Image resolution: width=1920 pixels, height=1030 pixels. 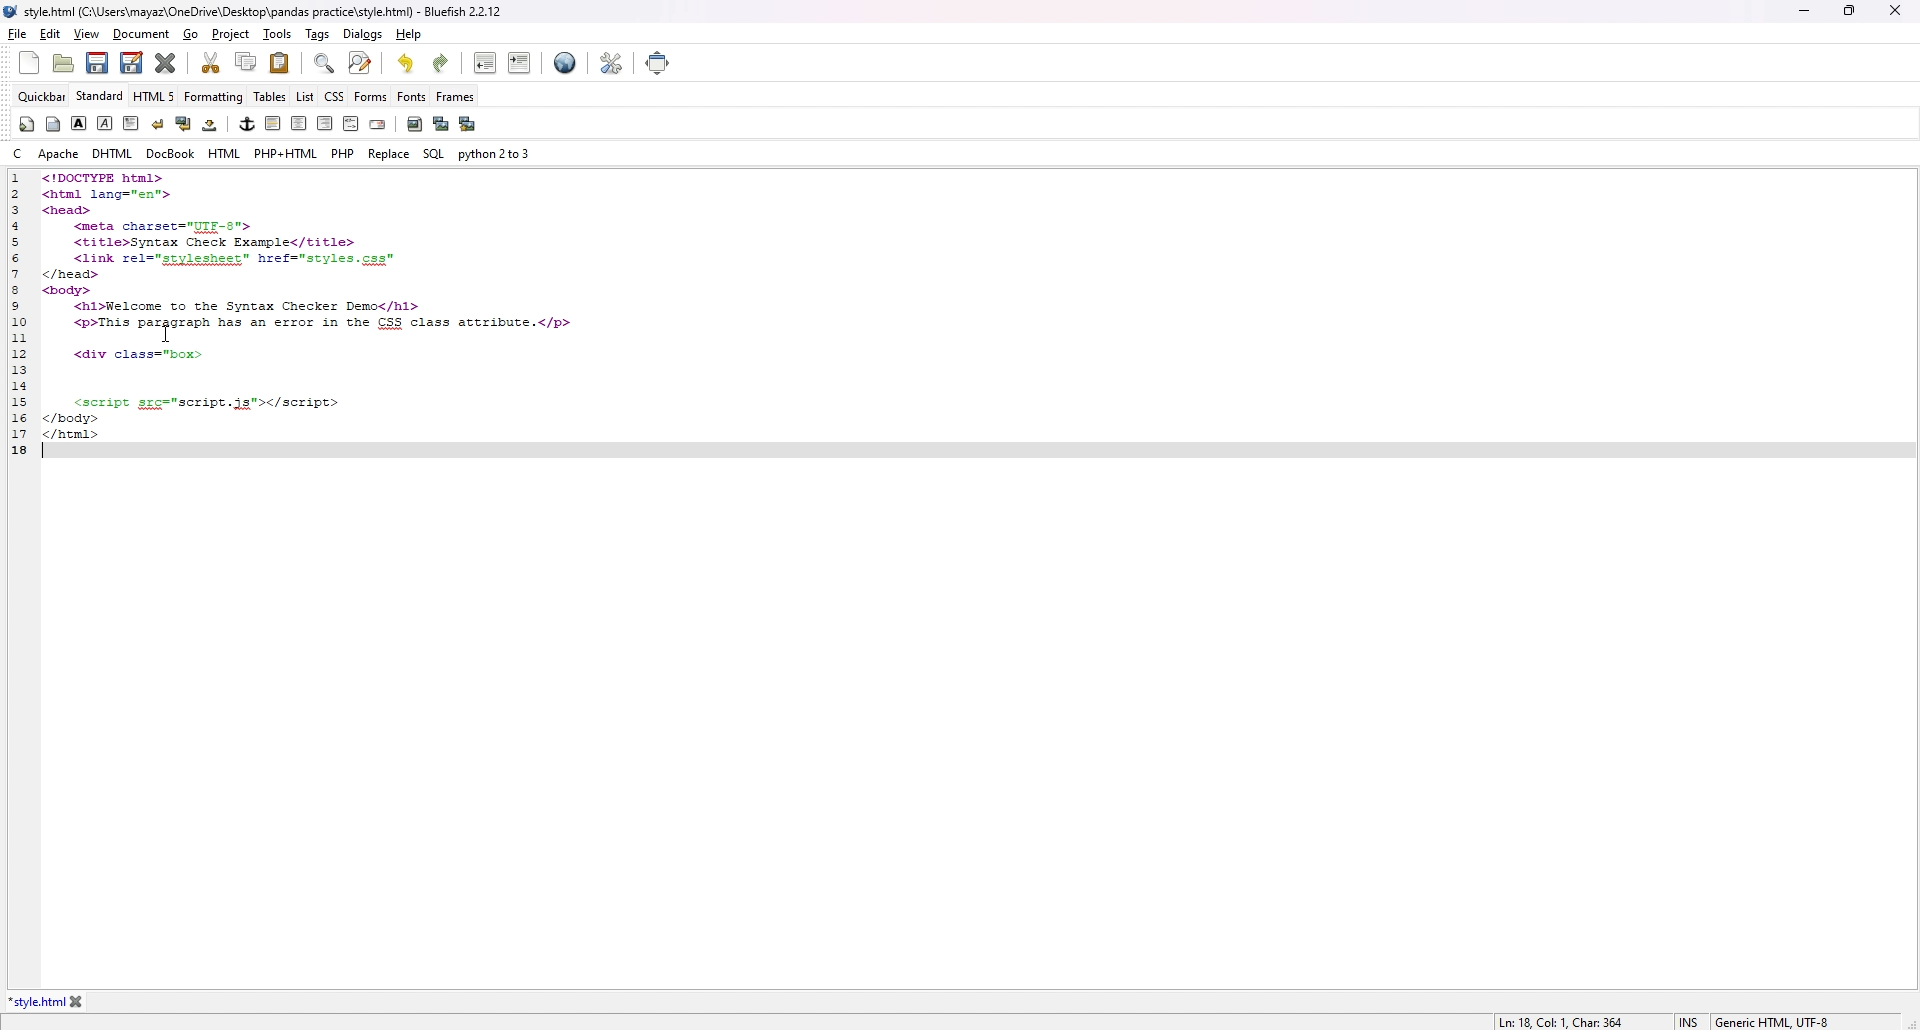 I want to click on dhtml, so click(x=112, y=154).